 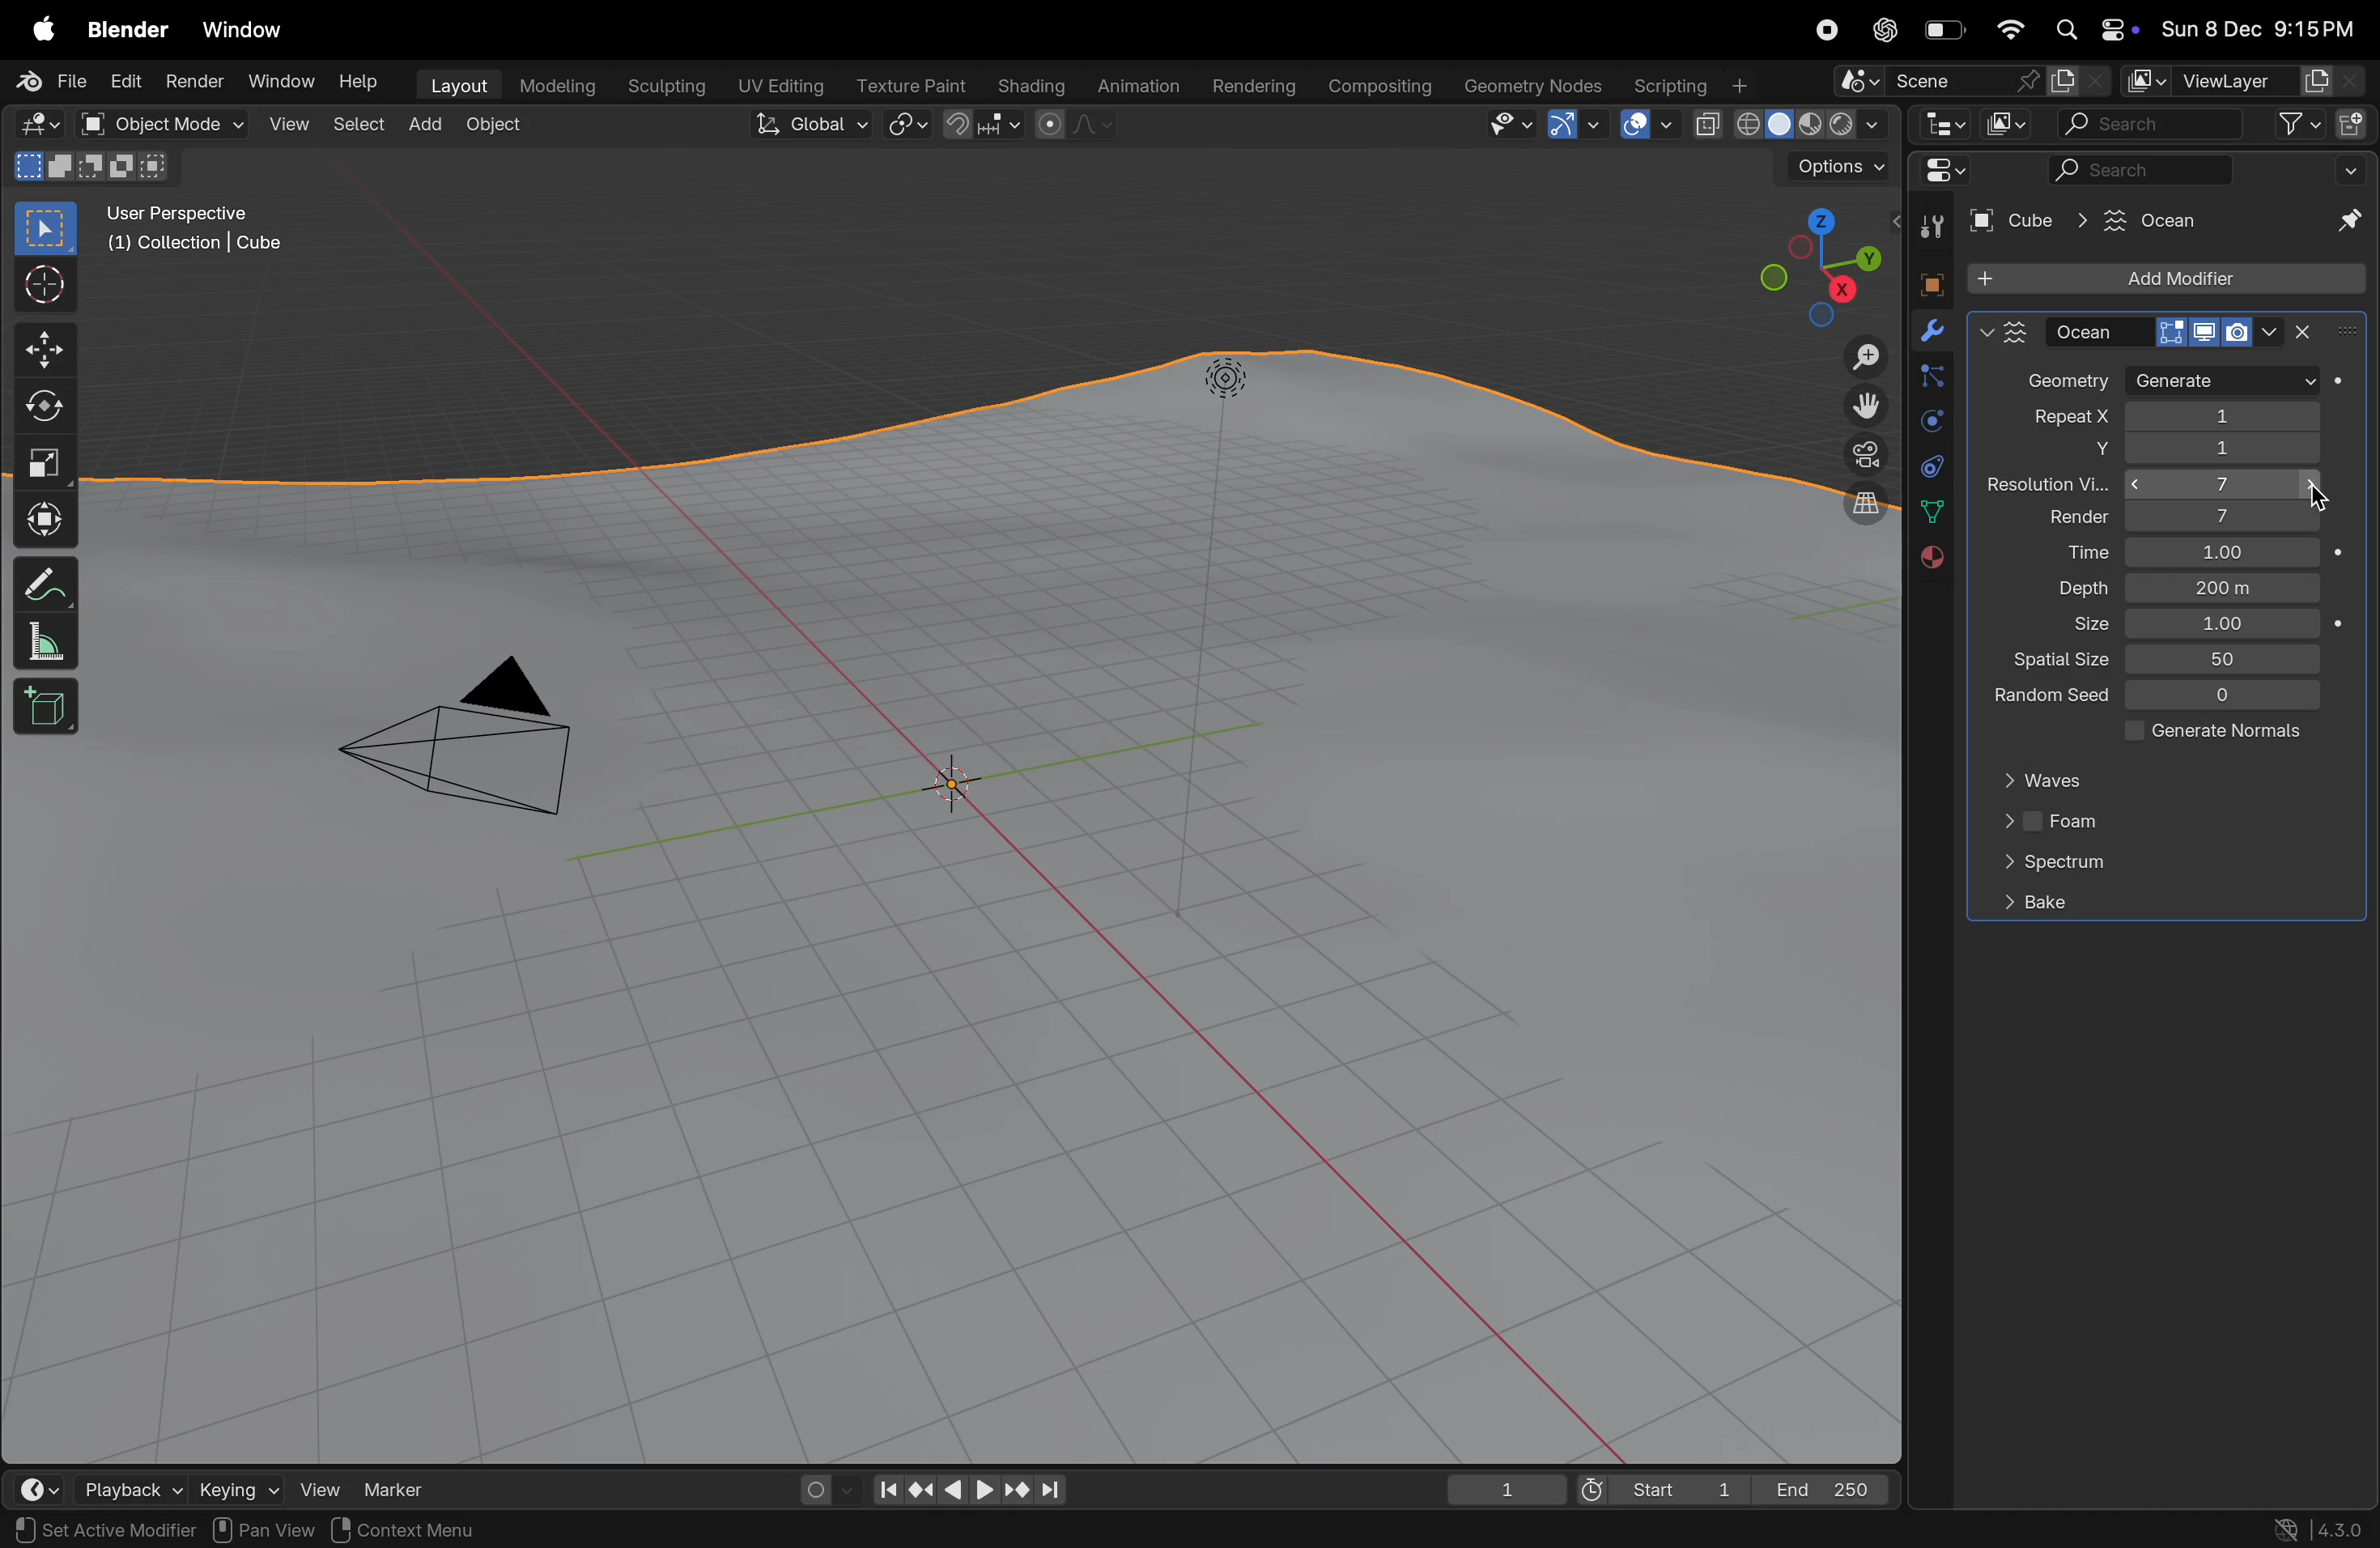 I want to click on view layer, so click(x=2239, y=82).